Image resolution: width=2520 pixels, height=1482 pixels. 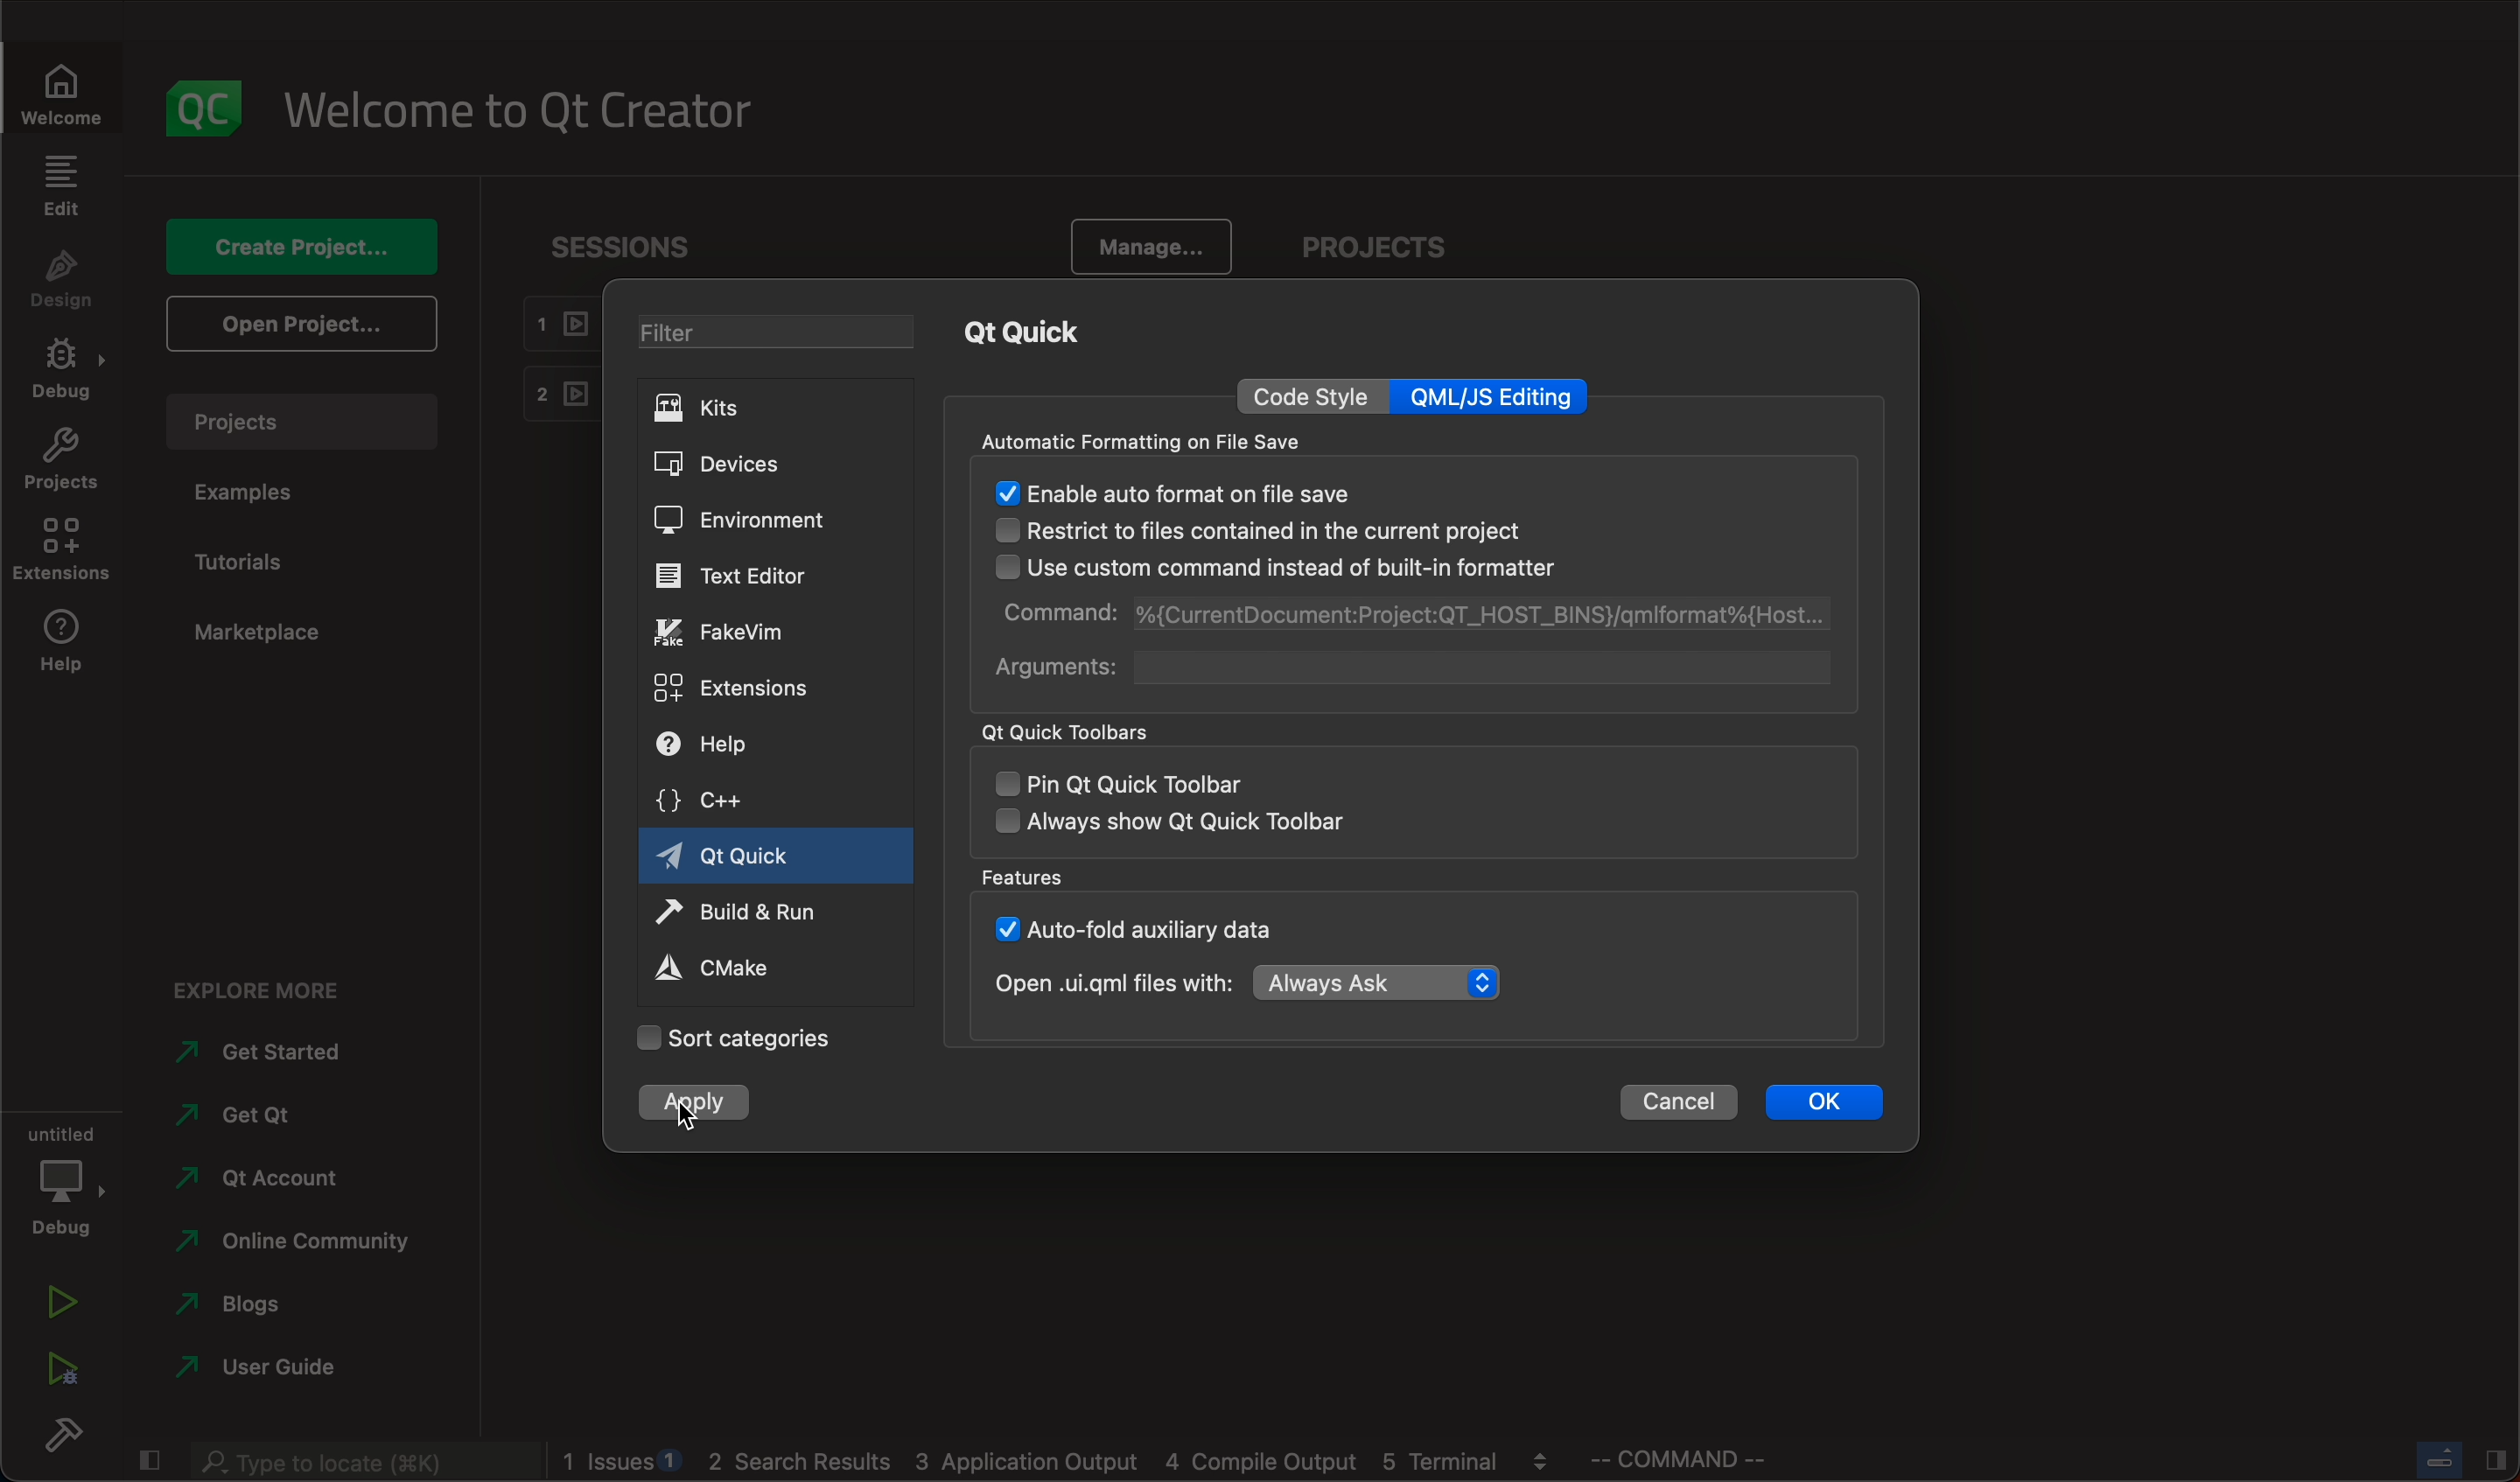 I want to click on cmake, so click(x=731, y=971).